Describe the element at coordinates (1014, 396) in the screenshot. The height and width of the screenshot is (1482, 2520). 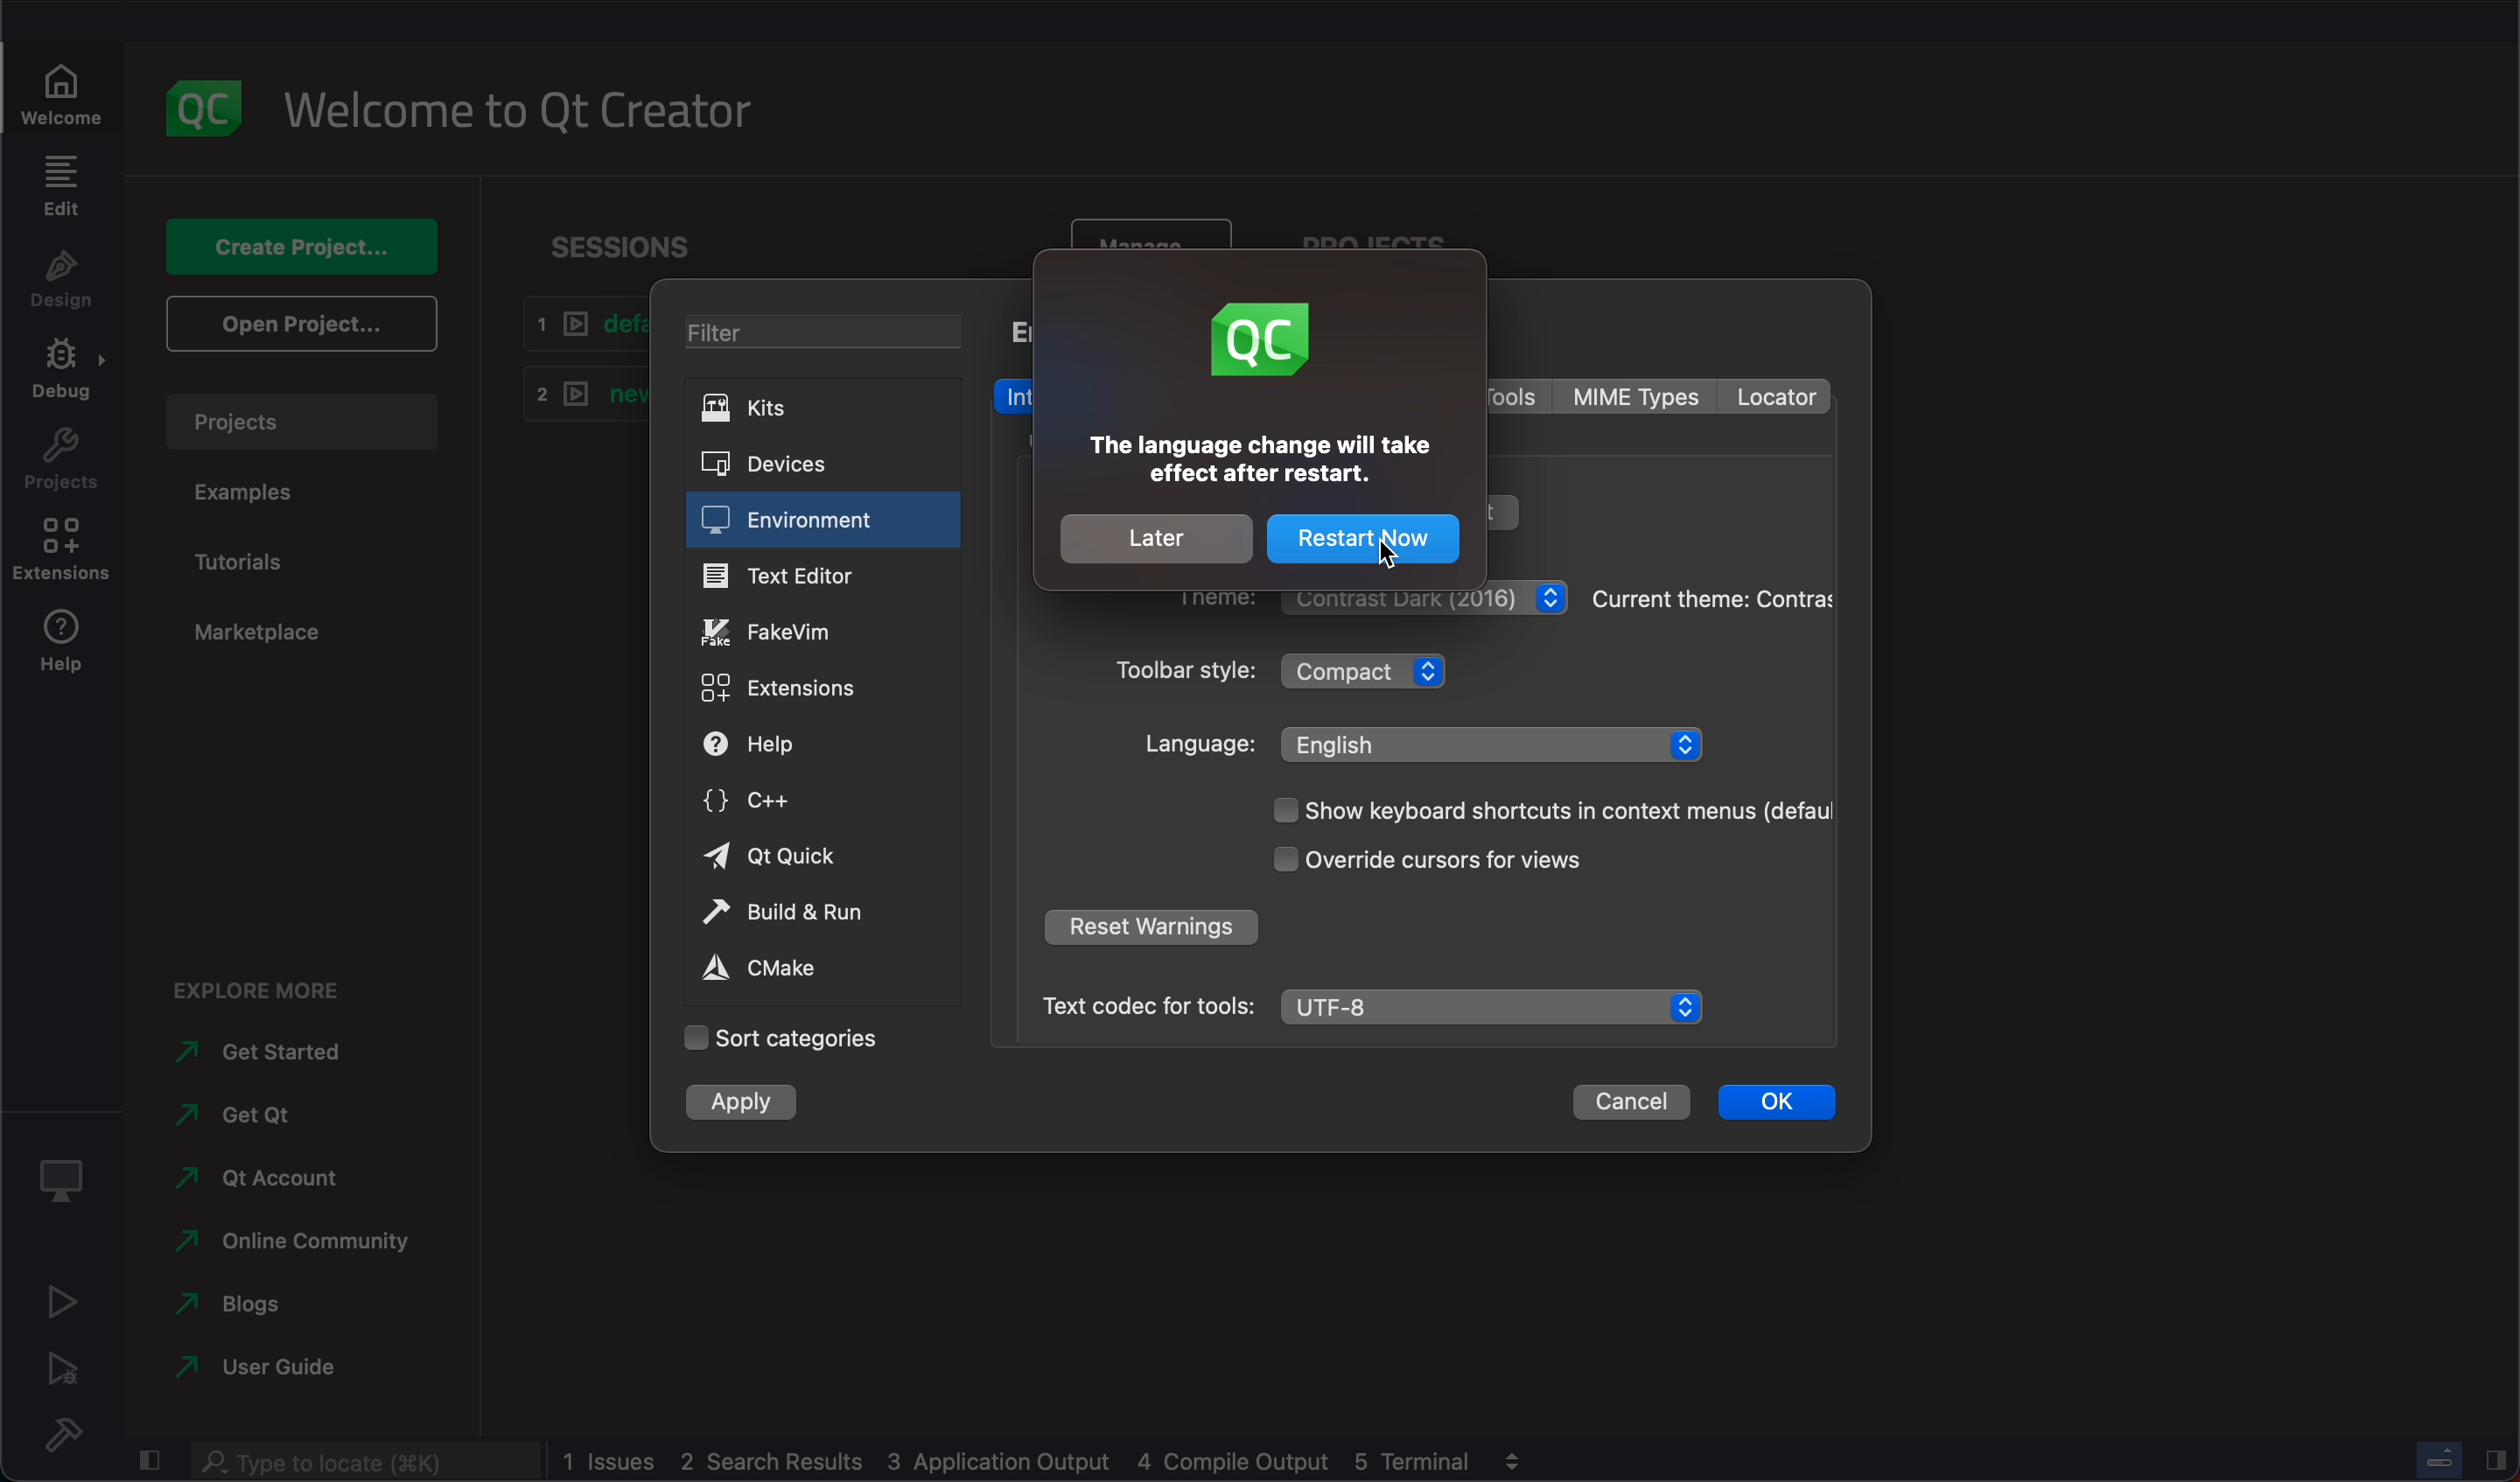
I see `interface` at that location.